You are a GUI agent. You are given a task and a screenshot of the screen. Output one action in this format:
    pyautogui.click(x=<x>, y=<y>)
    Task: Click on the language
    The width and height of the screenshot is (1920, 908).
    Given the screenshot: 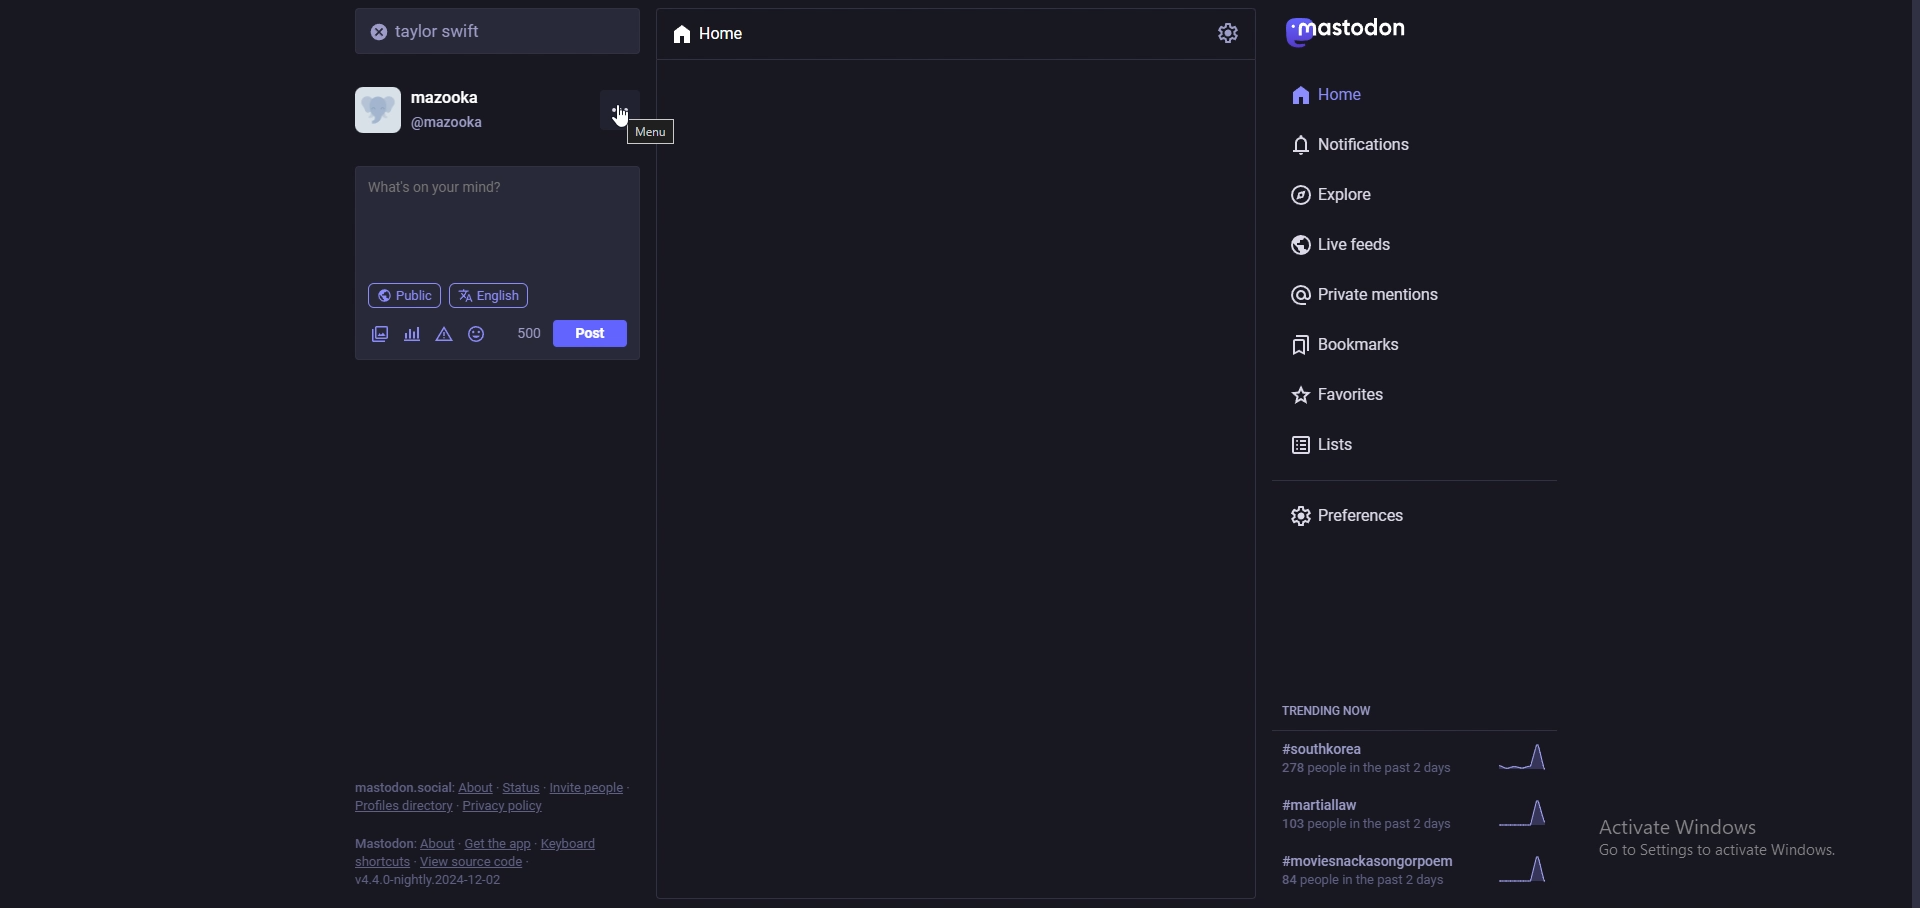 What is the action you would take?
    pyautogui.click(x=492, y=295)
    